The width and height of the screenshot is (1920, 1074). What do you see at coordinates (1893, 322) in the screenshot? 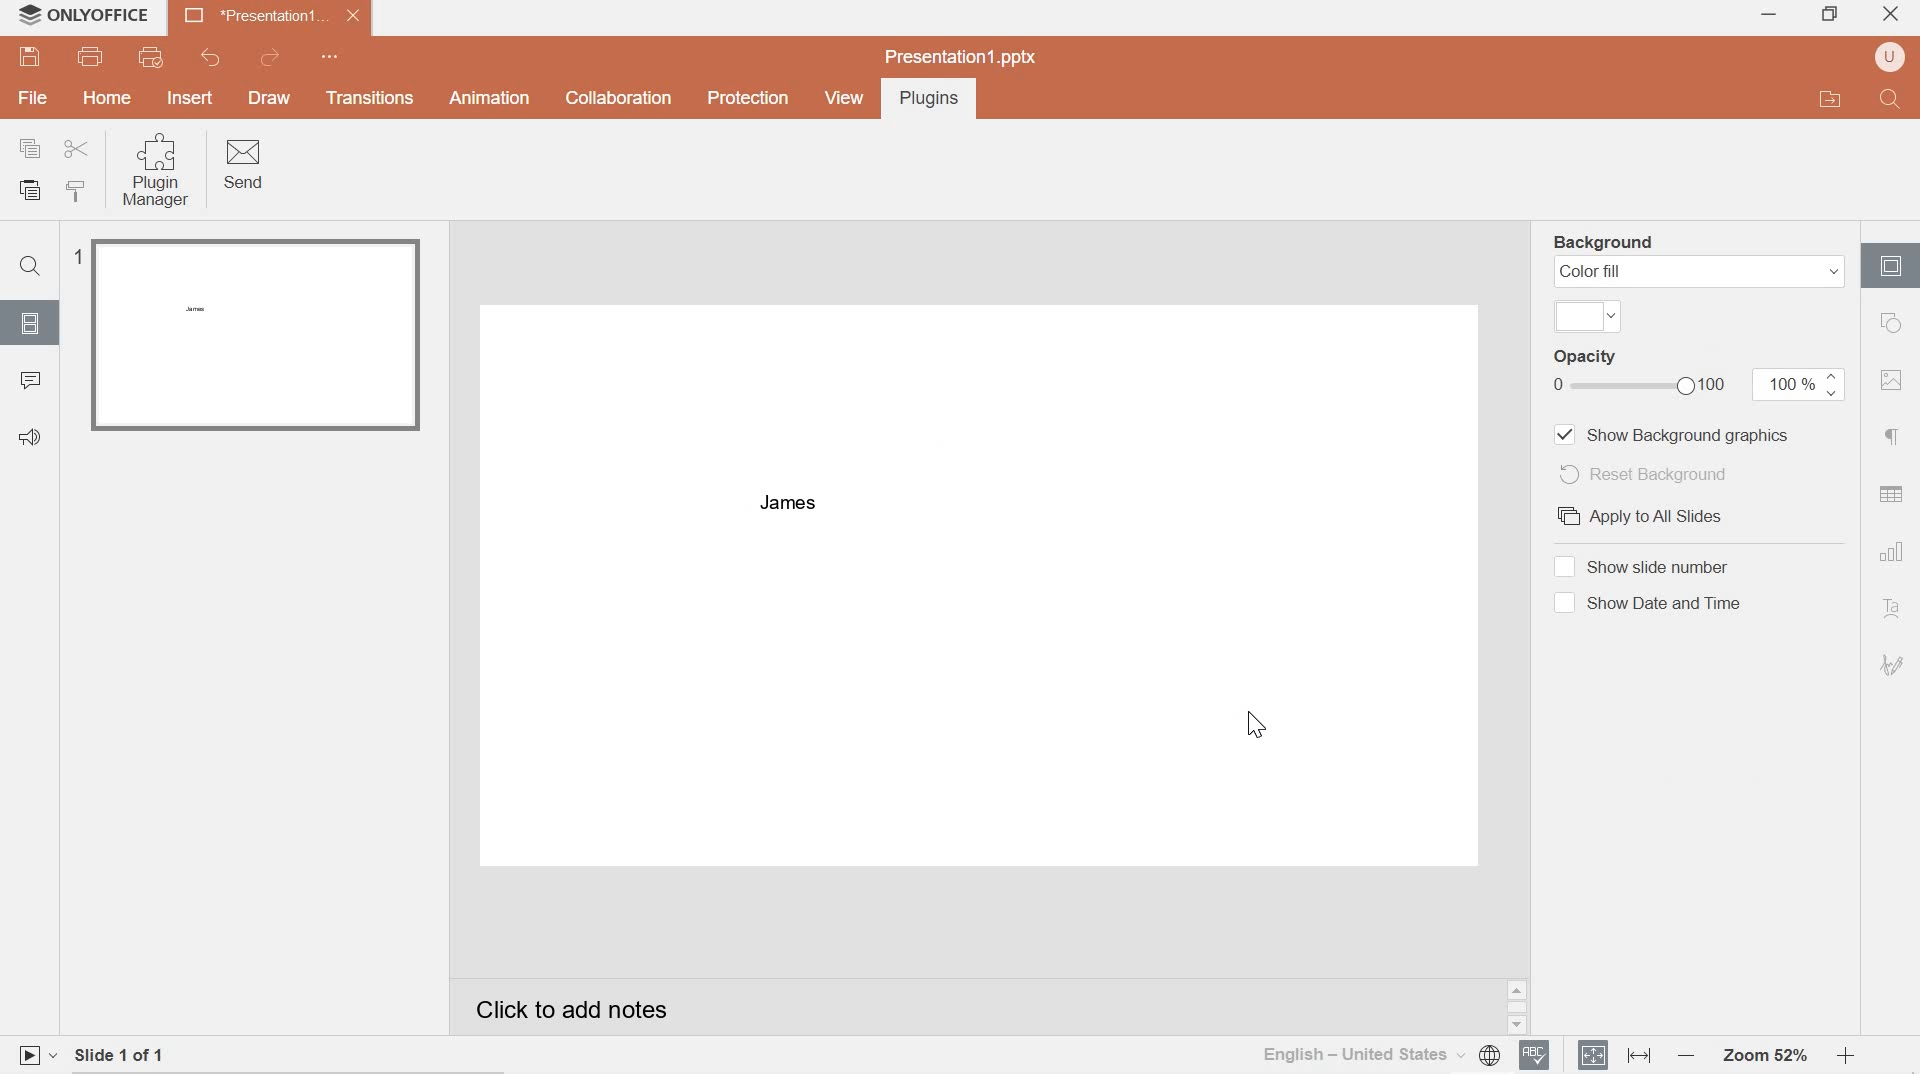
I see `shape settings` at bounding box center [1893, 322].